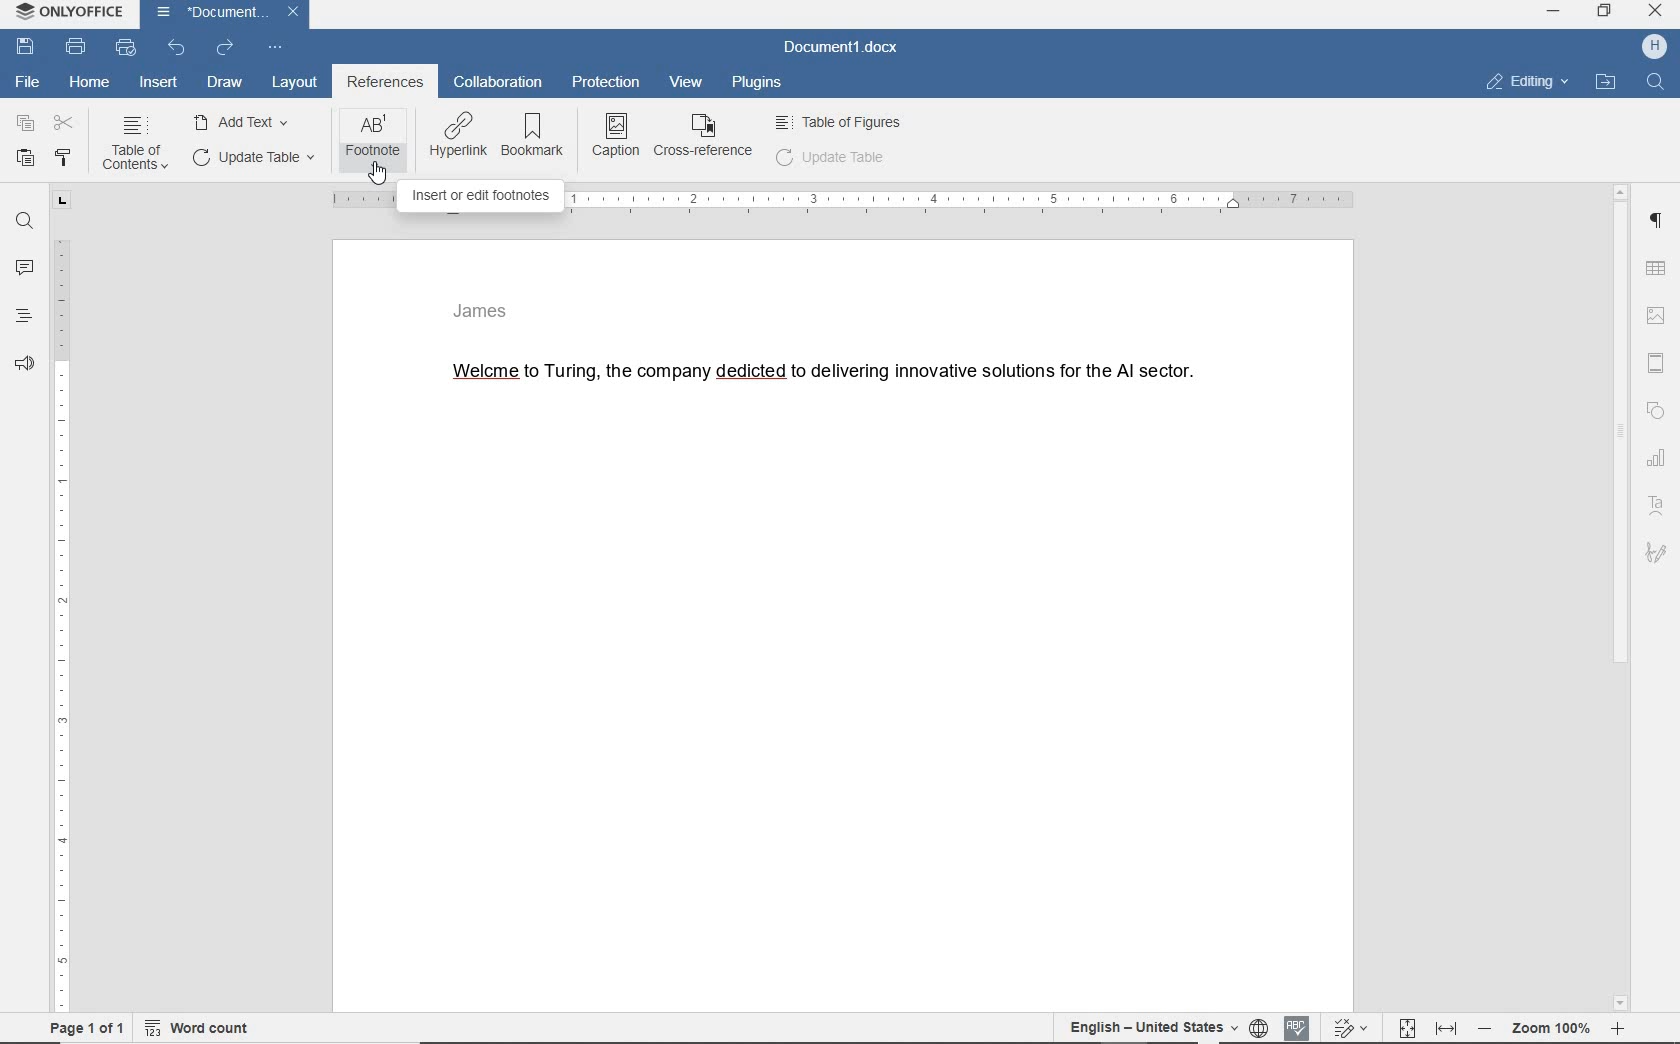 The height and width of the screenshot is (1044, 1680). What do you see at coordinates (64, 123) in the screenshot?
I see `cut` at bounding box center [64, 123].